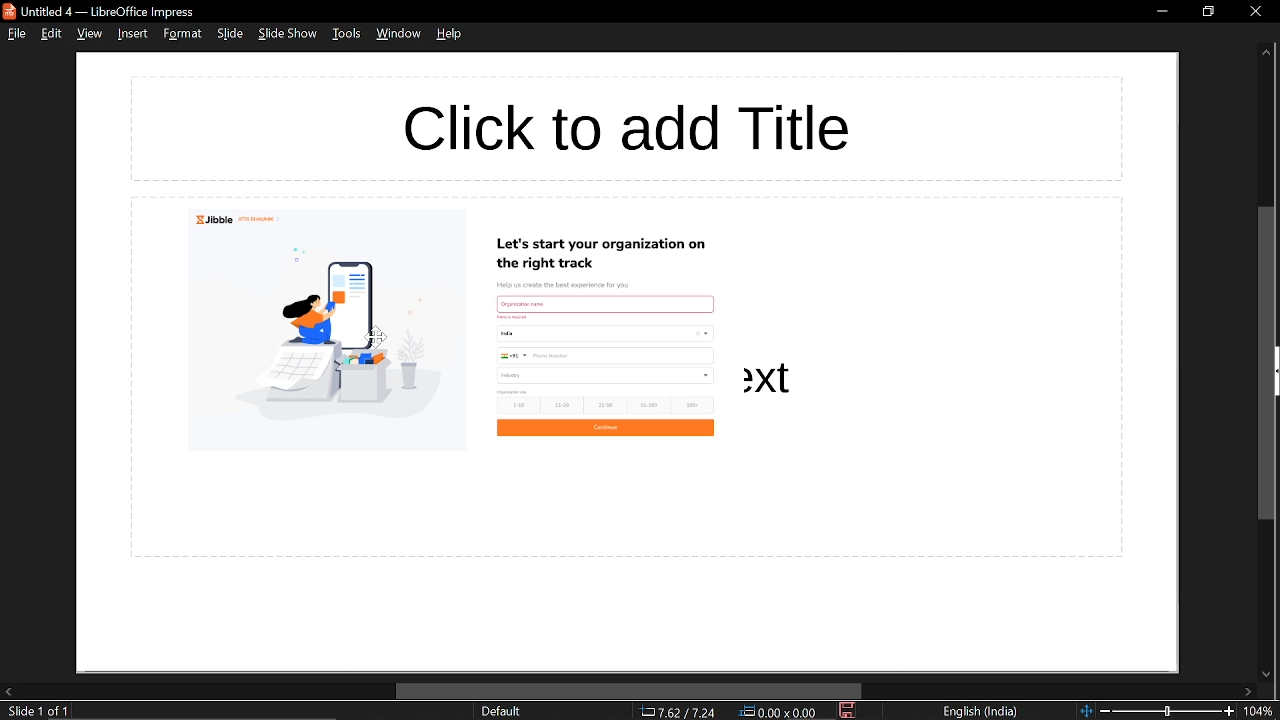 Image resolution: width=1280 pixels, height=720 pixels. I want to click on change zoom, so click(1157, 711).